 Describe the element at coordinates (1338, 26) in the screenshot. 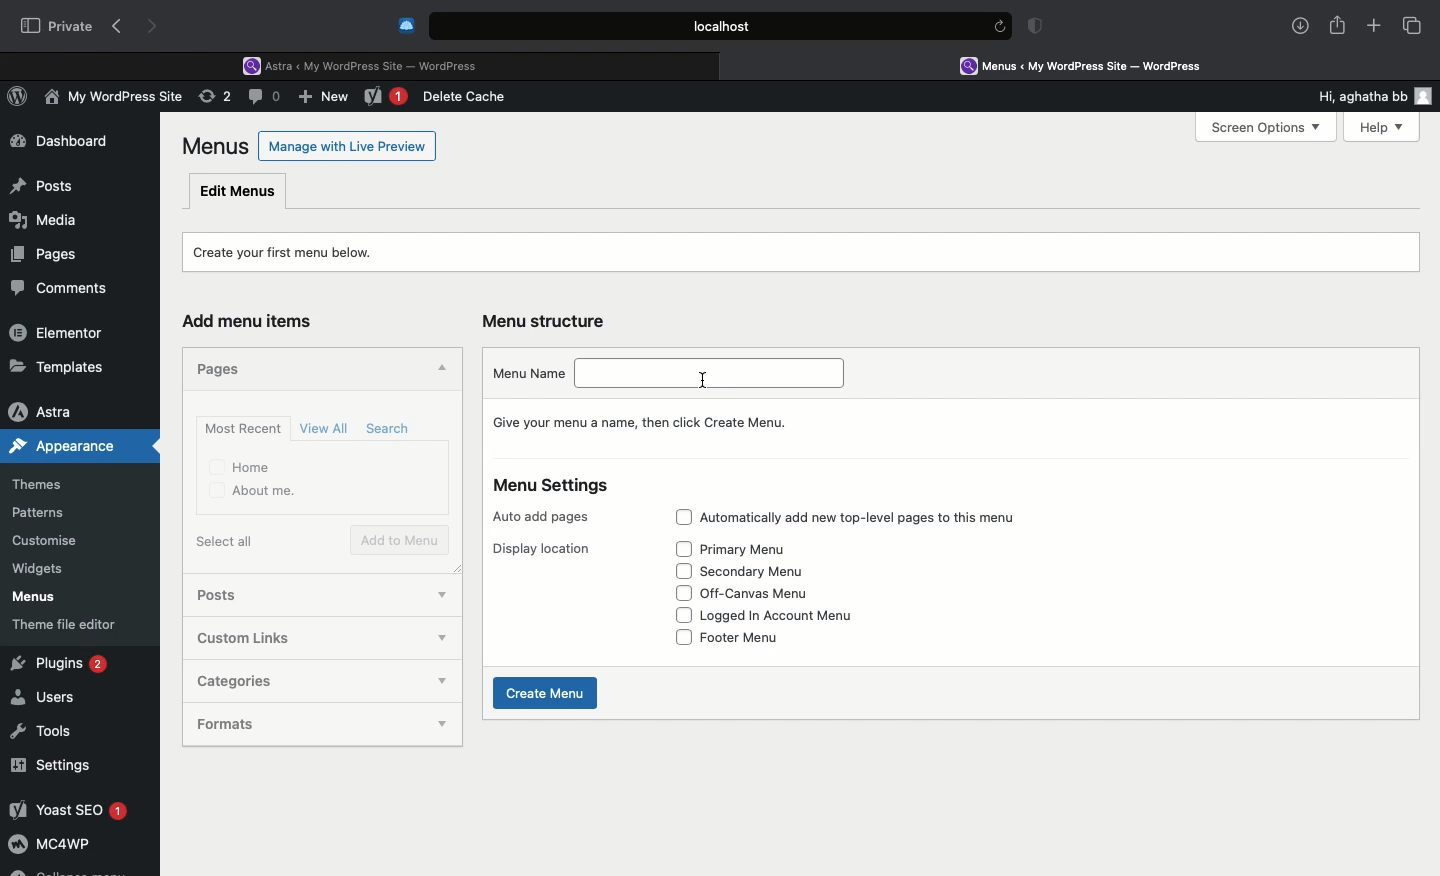

I see `Share` at that location.